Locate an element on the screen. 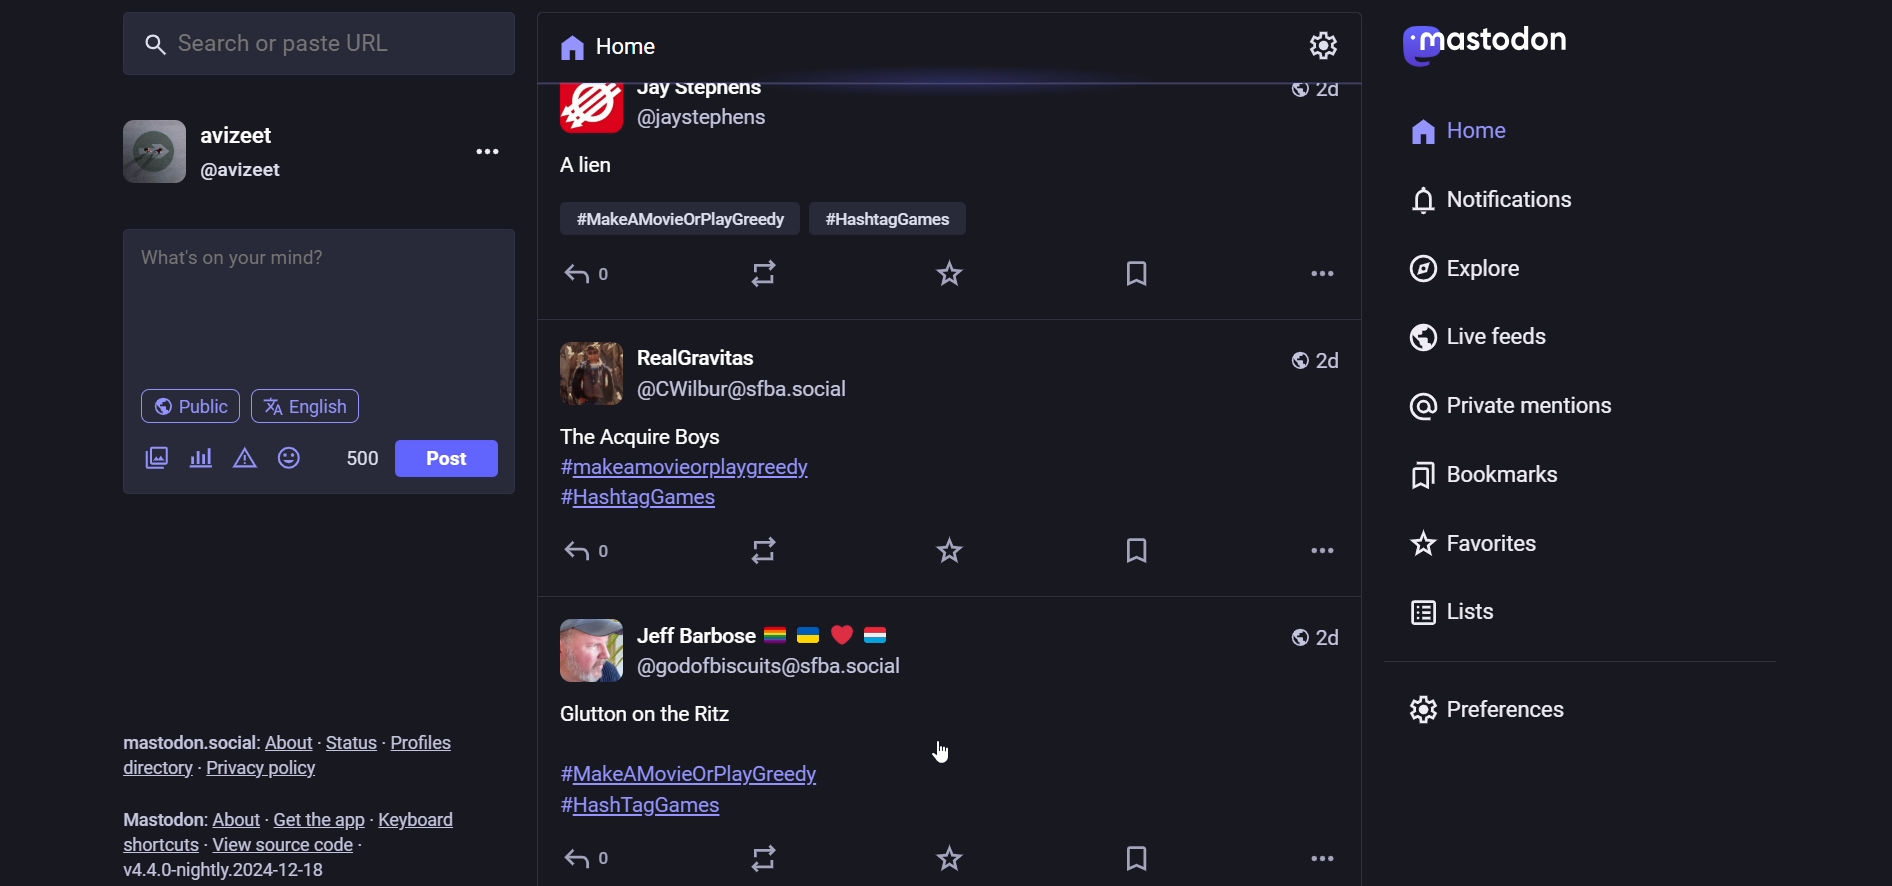 The height and width of the screenshot is (886, 1892). preferences is located at coordinates (1492, 708).